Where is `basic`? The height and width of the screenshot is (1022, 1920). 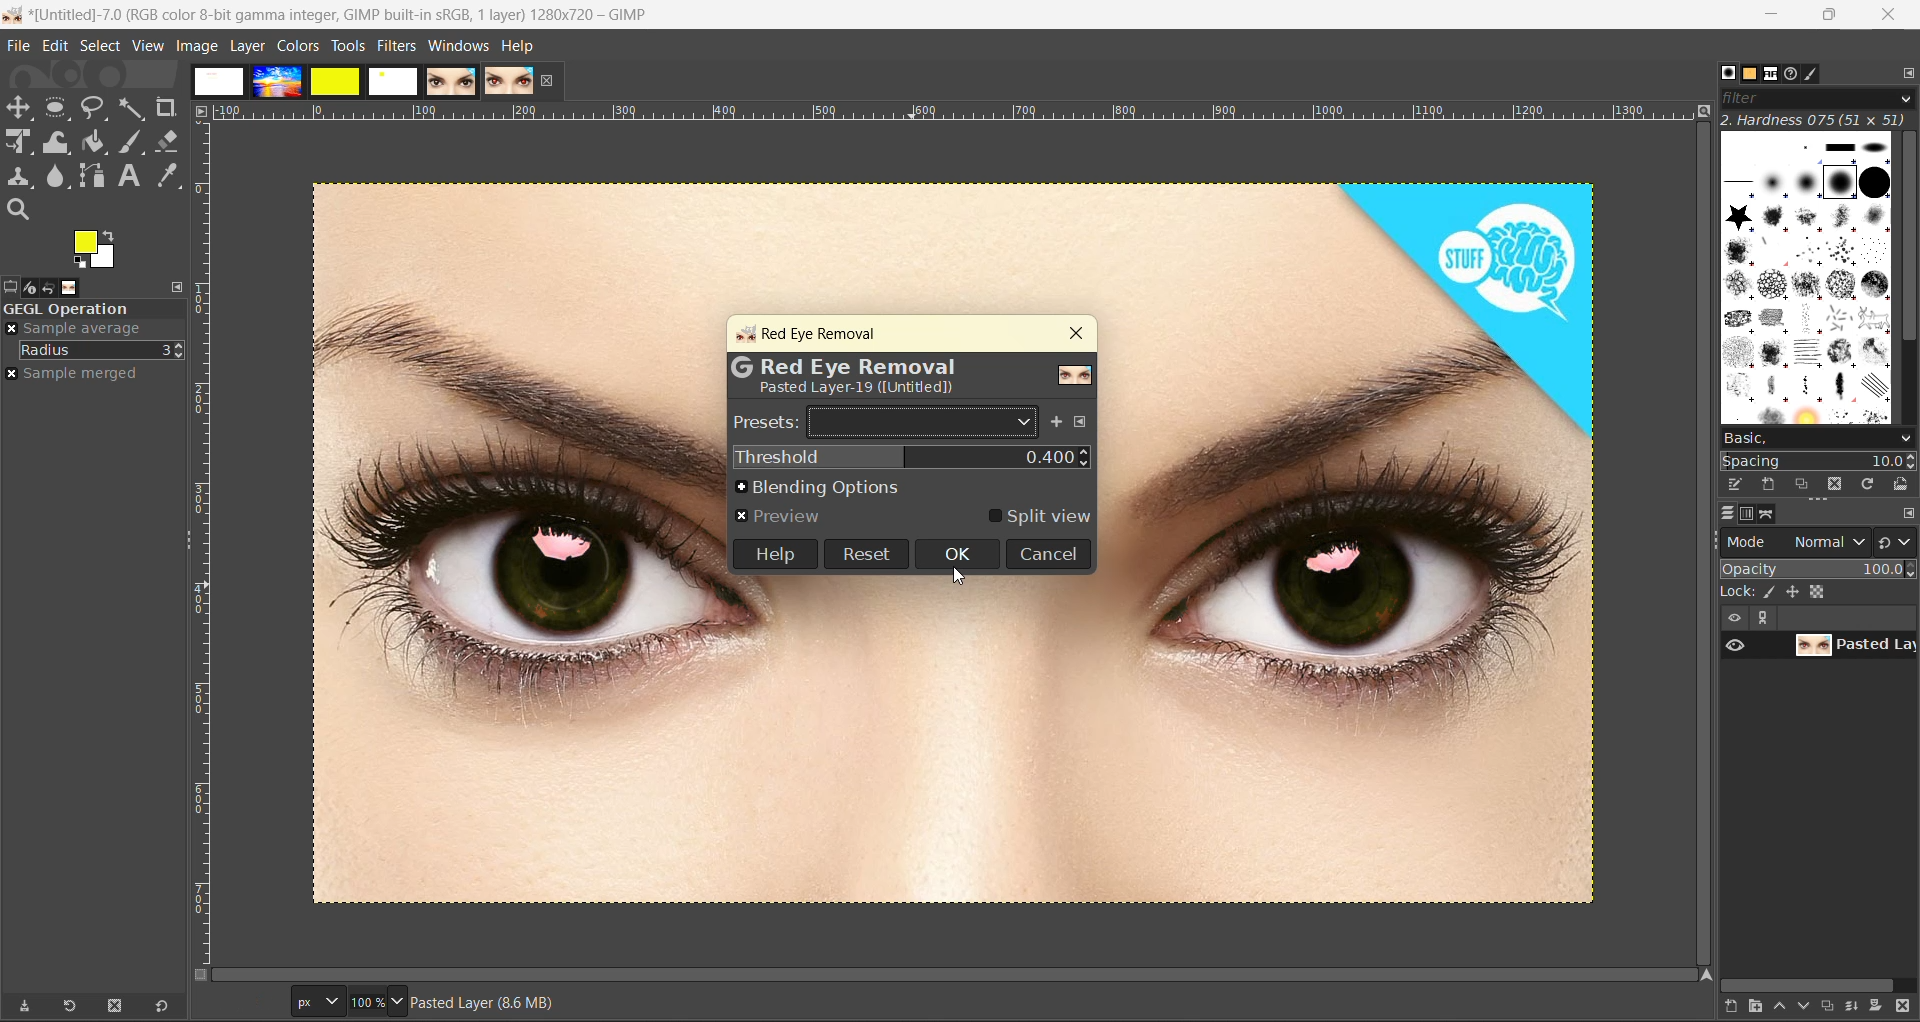 basic is located at coordinates (1820, 440).